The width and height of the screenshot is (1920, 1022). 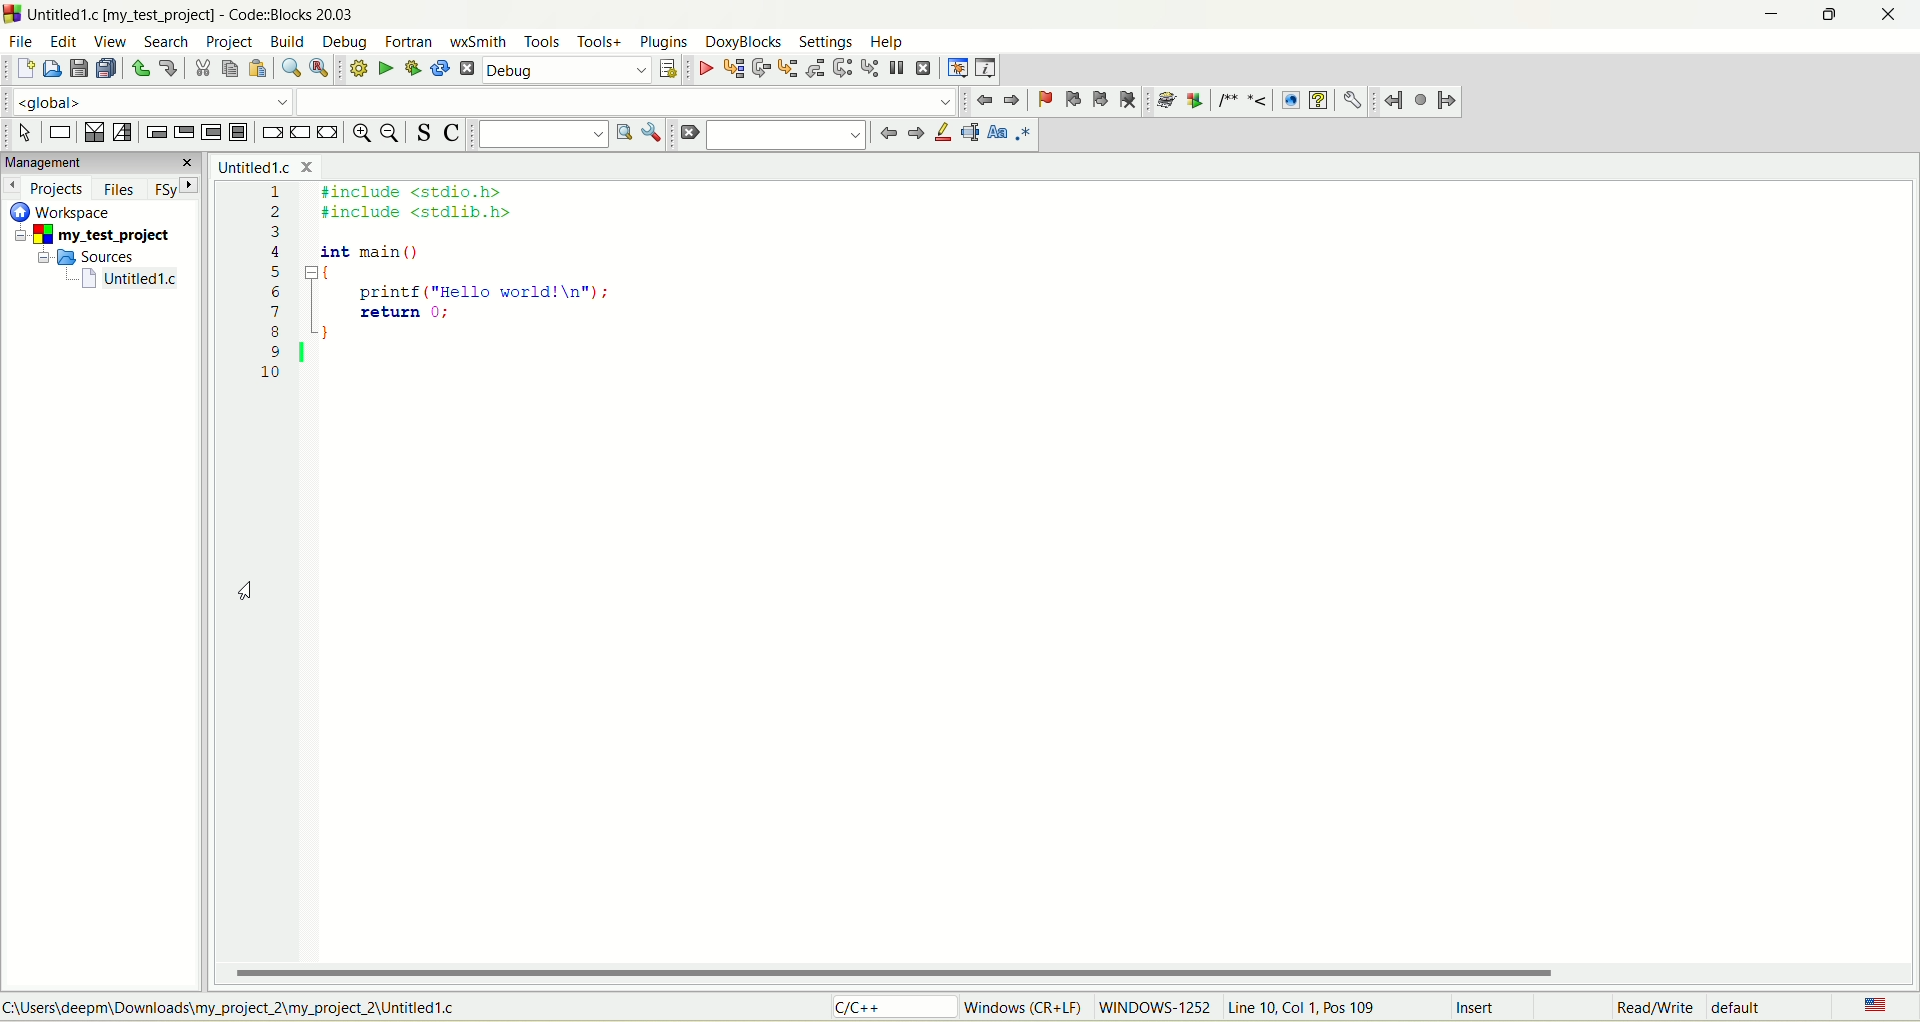 What do you see at coordinates (392, 133) in the screenshot?
I see `zoom out` at bounding box center [392, 133].